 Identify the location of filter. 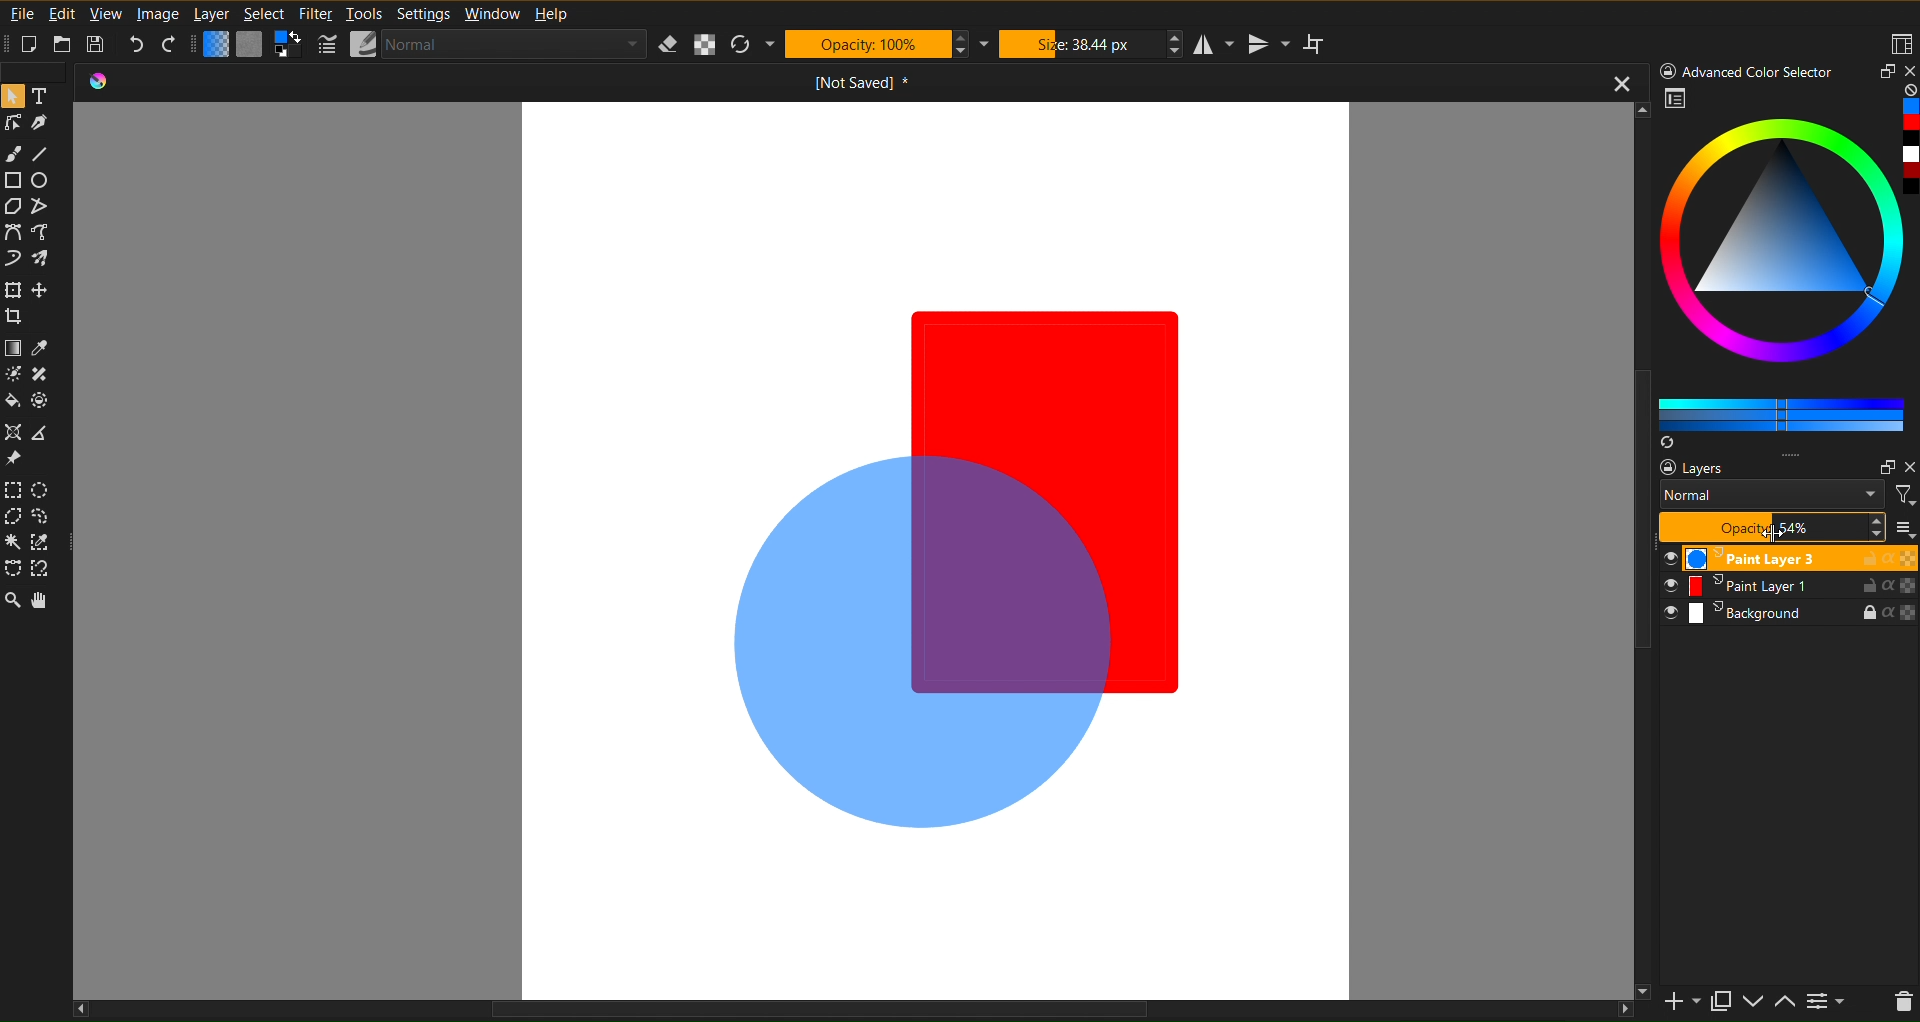
(1902, 498).